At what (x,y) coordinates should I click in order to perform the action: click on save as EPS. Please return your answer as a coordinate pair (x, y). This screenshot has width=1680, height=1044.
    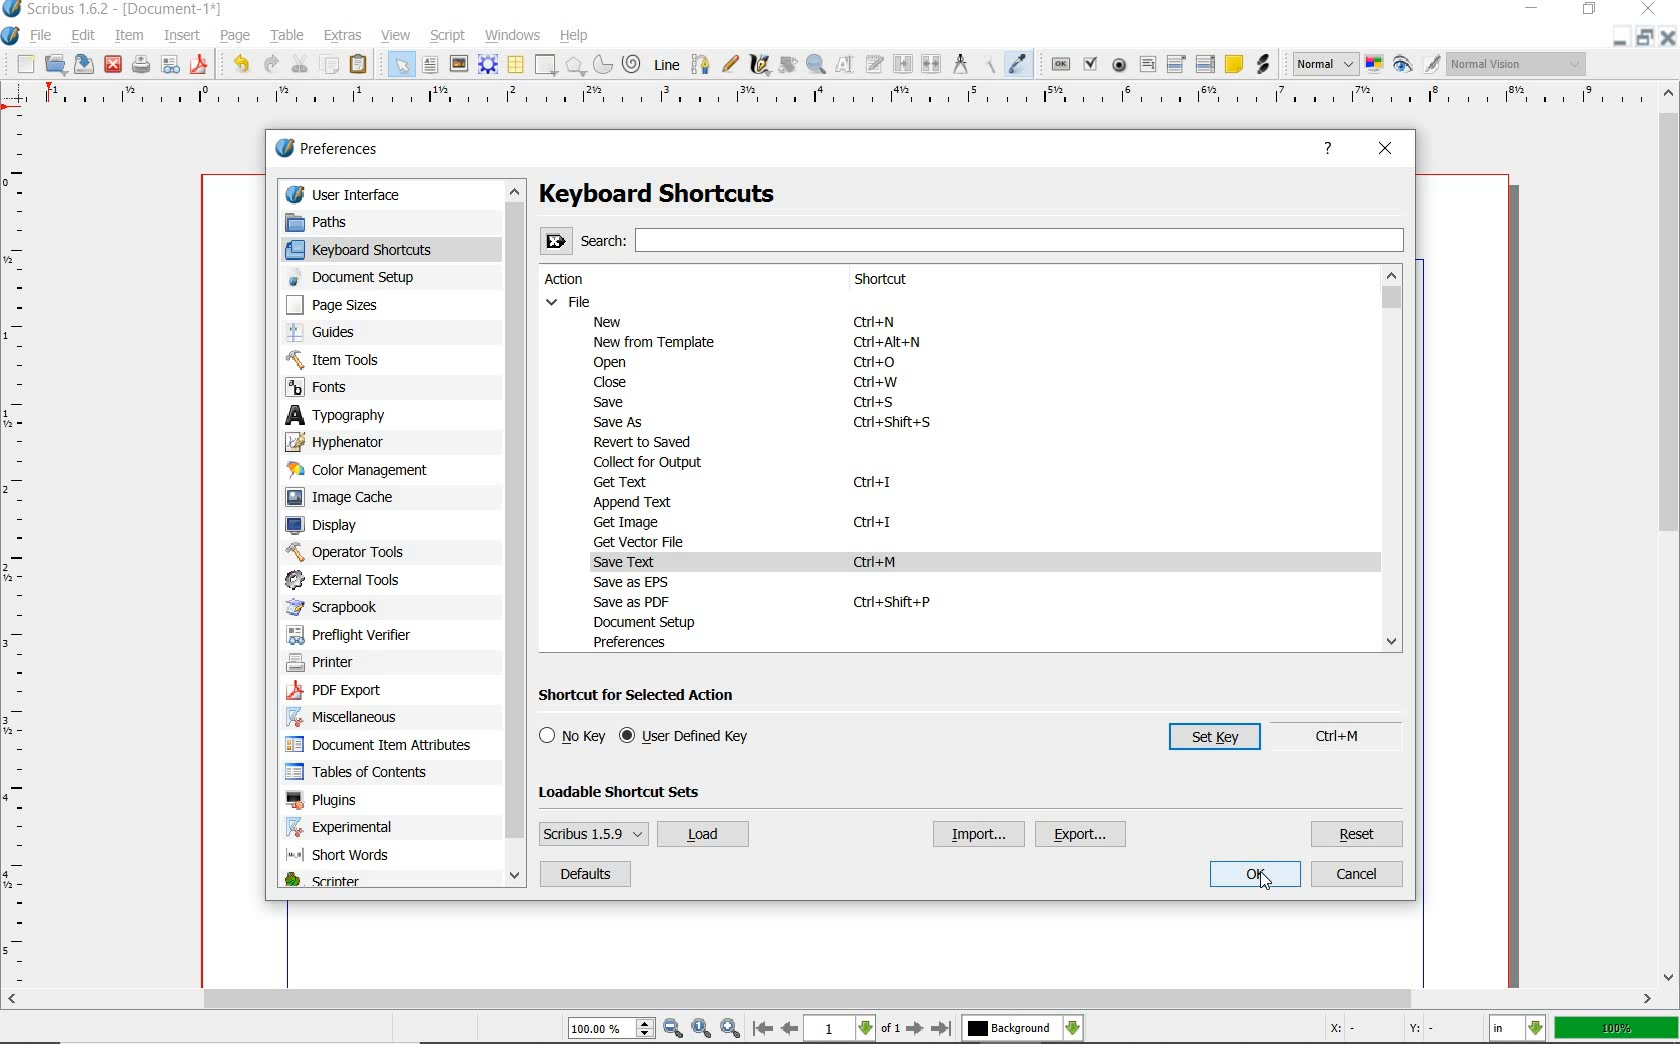
    Looking at the image, I should click on (632, 582).